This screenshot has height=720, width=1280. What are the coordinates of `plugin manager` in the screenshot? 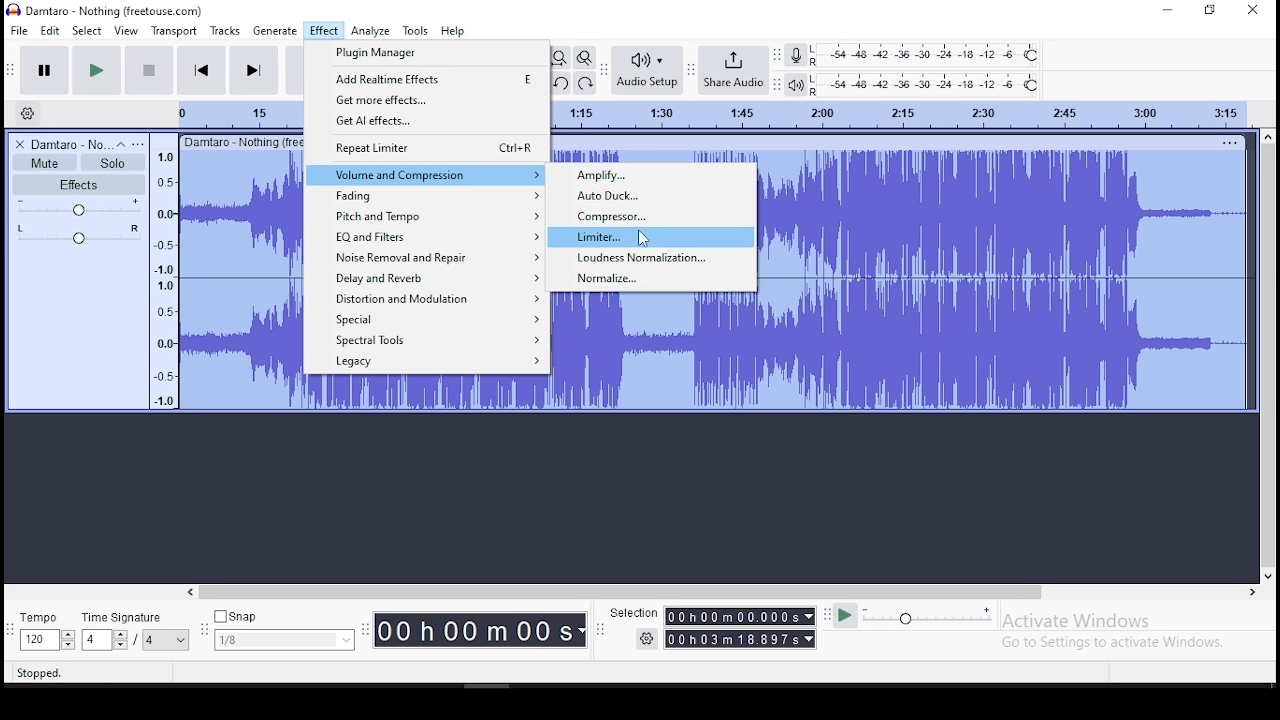 It's located at (431, 53).